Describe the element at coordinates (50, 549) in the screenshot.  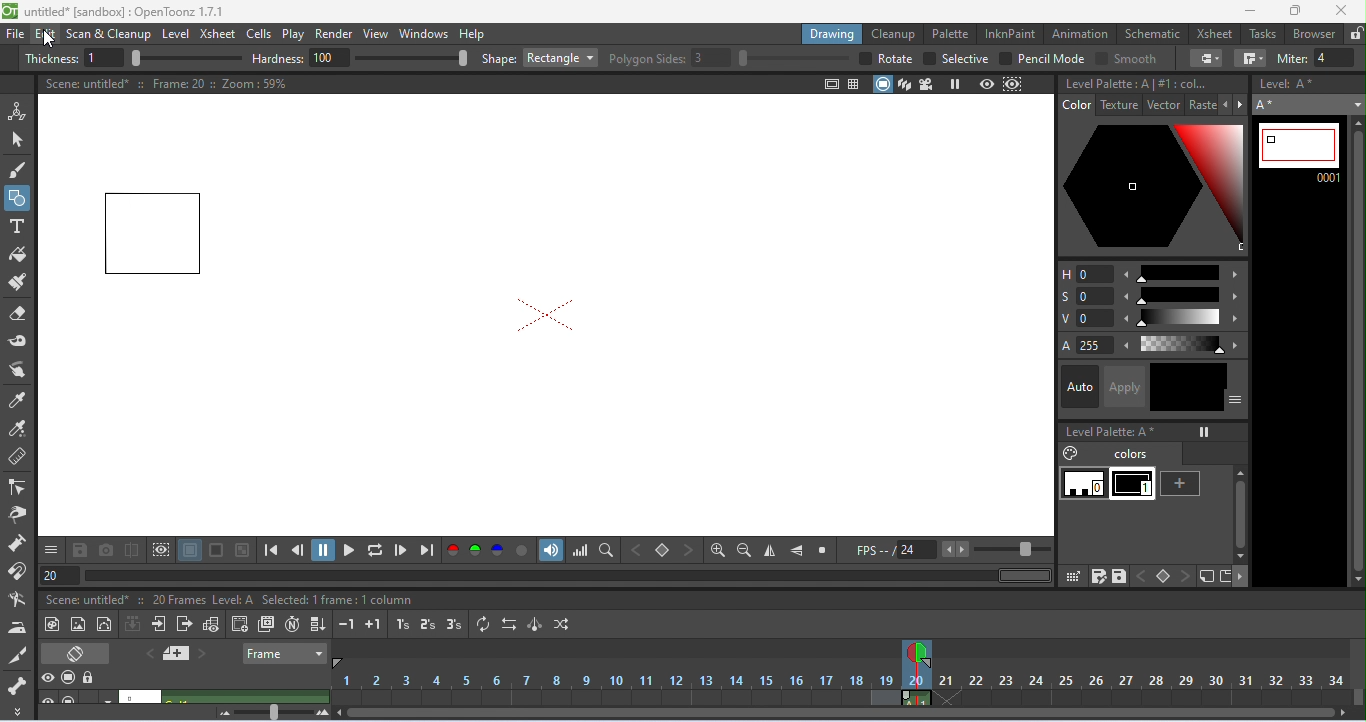
I see `save and more` at that location.